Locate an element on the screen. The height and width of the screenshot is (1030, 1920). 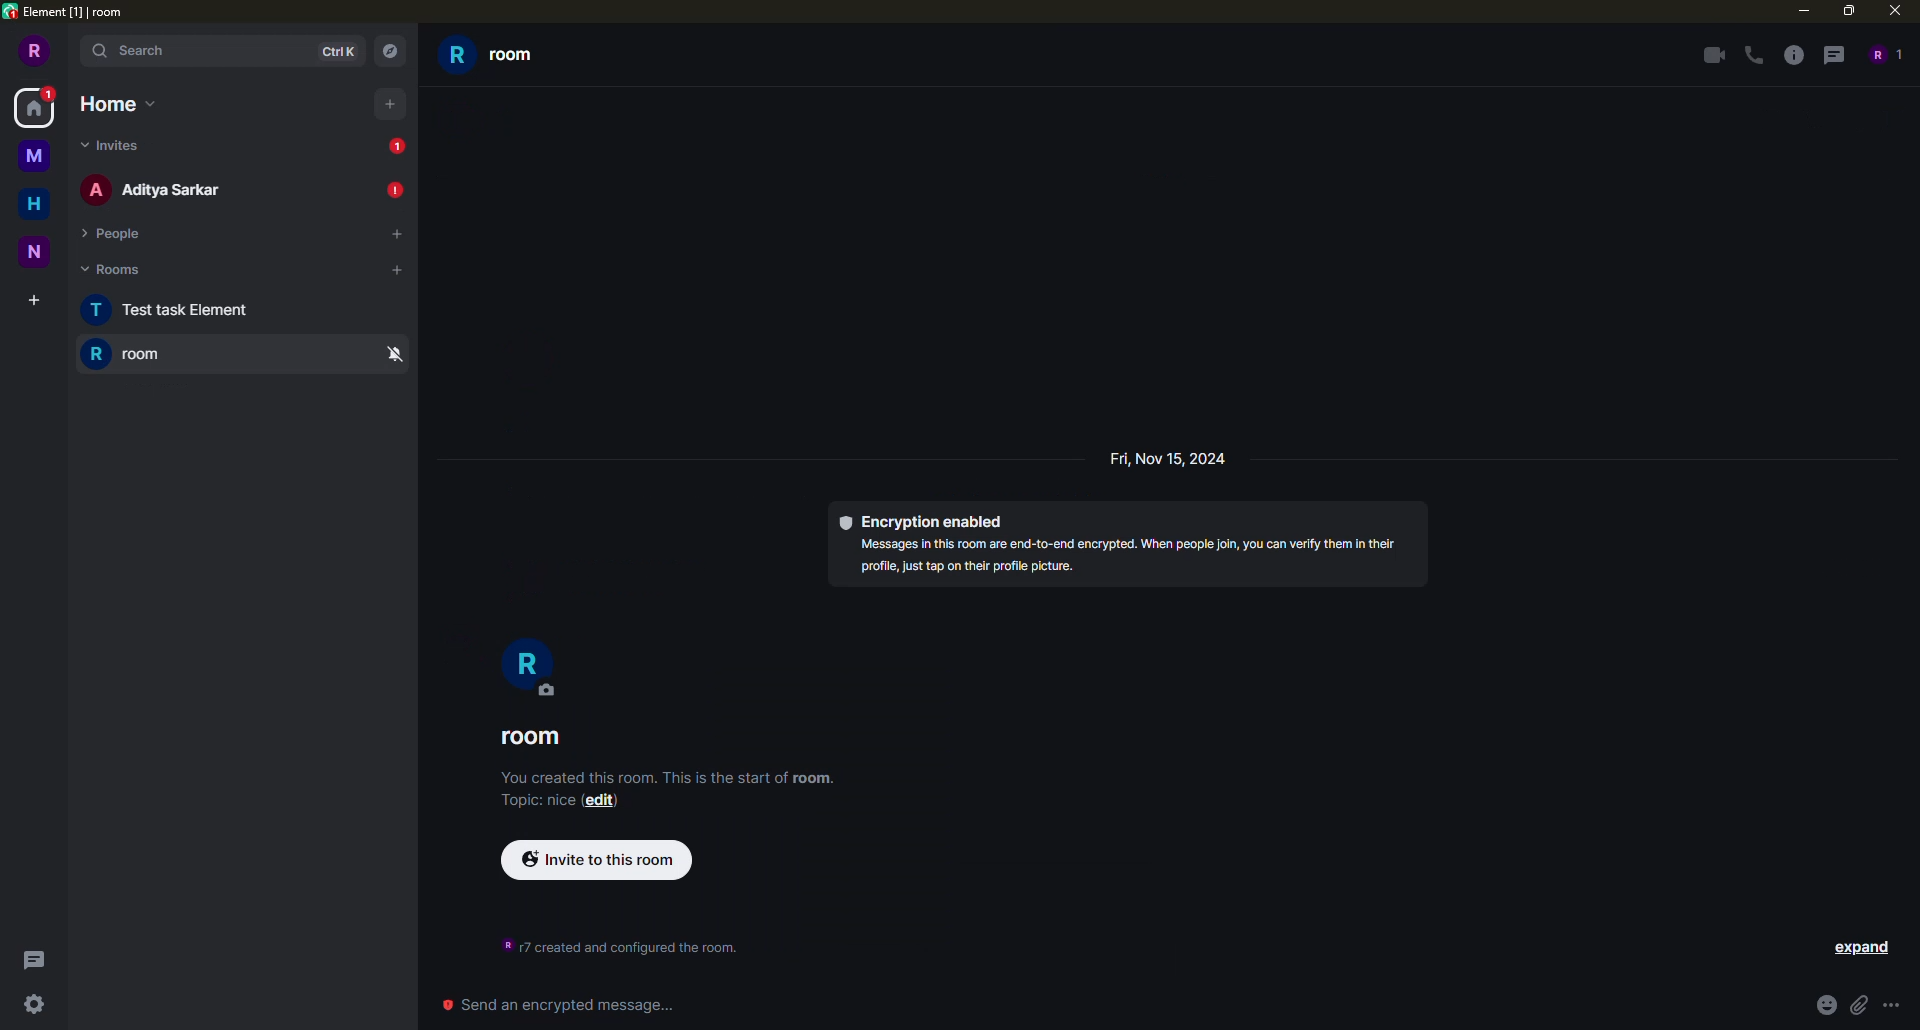
start a chat is located at coordinates (383, 237).